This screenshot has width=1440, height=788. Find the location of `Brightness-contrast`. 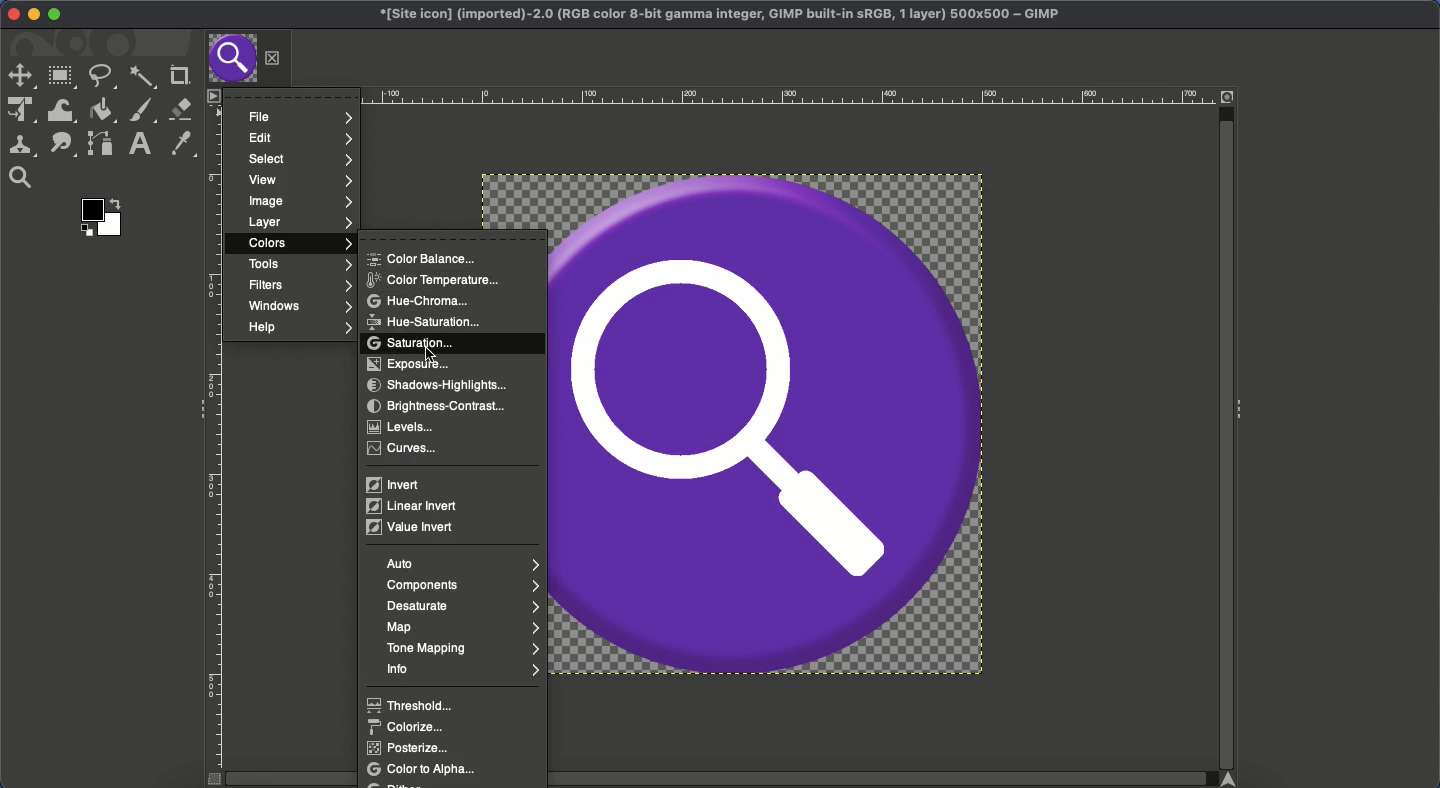

Brightness-contrast is located at coordinates (441, 406).